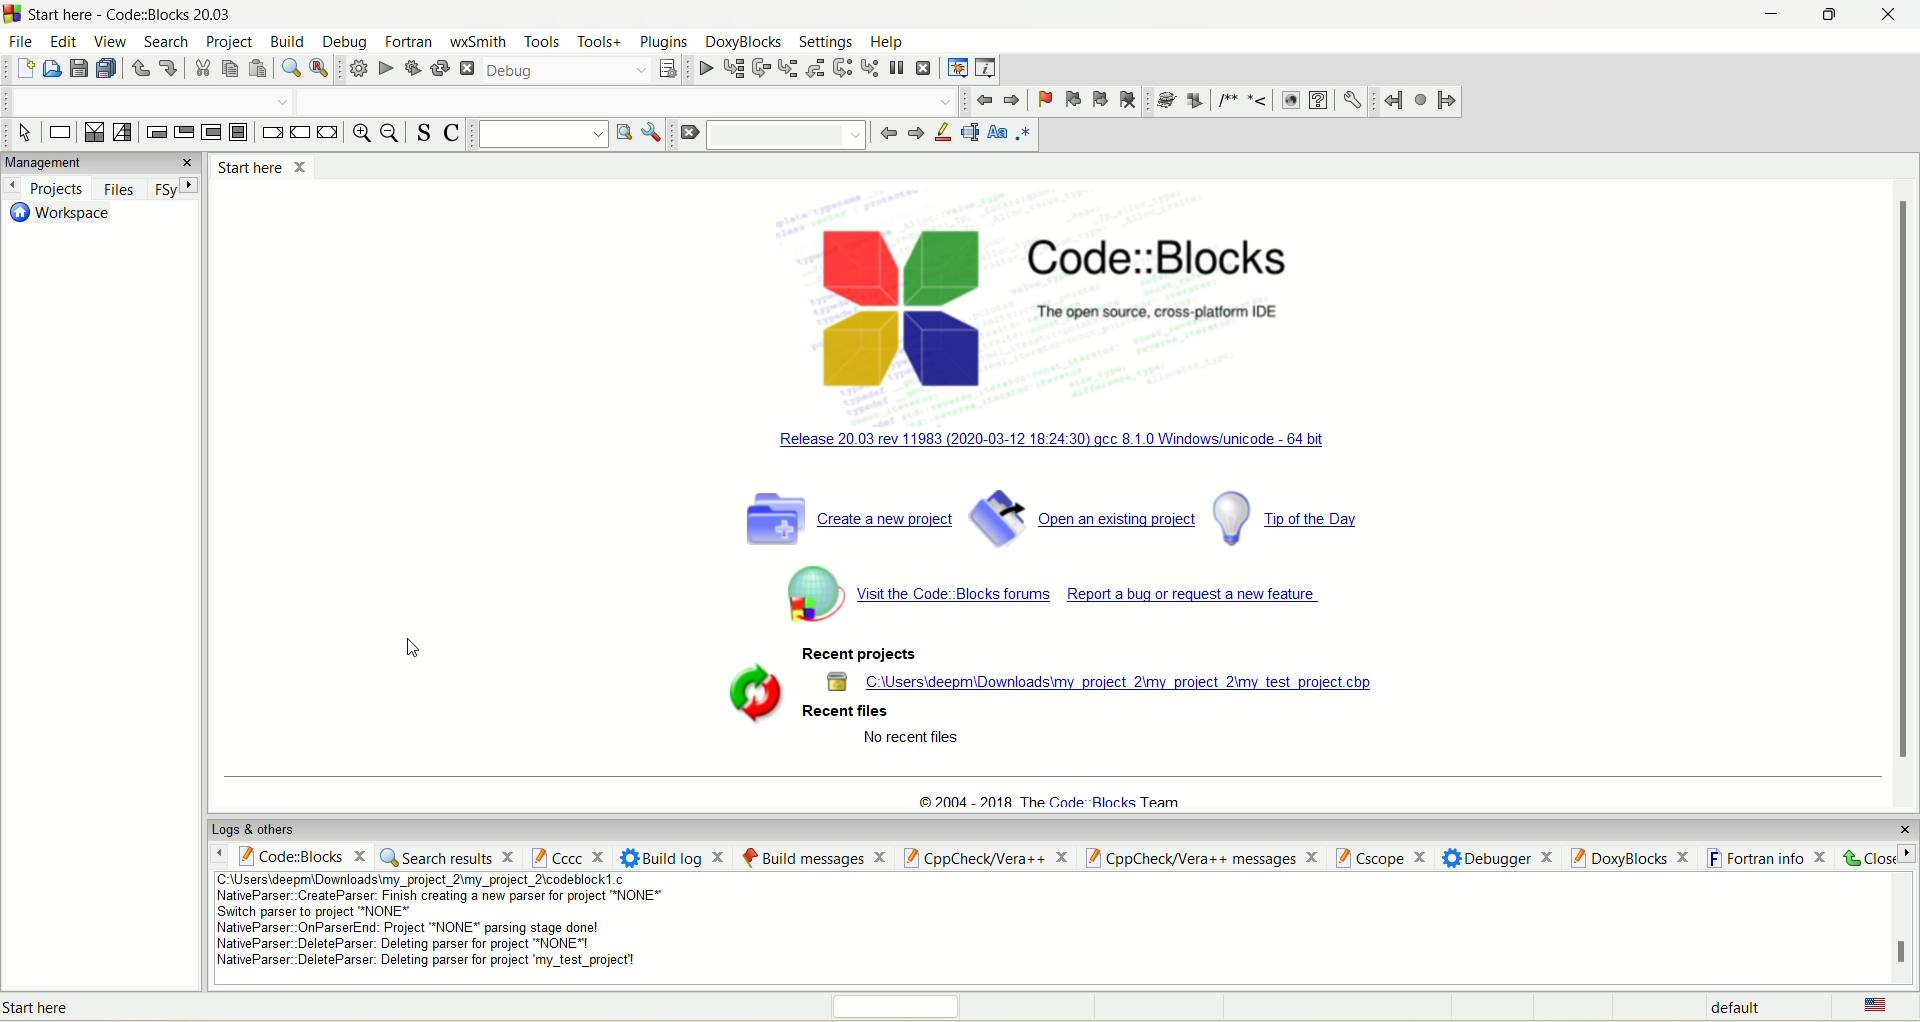 The width and height of the screenshot is (1920, 1022). I want to click on build and run, so click(411, 66).